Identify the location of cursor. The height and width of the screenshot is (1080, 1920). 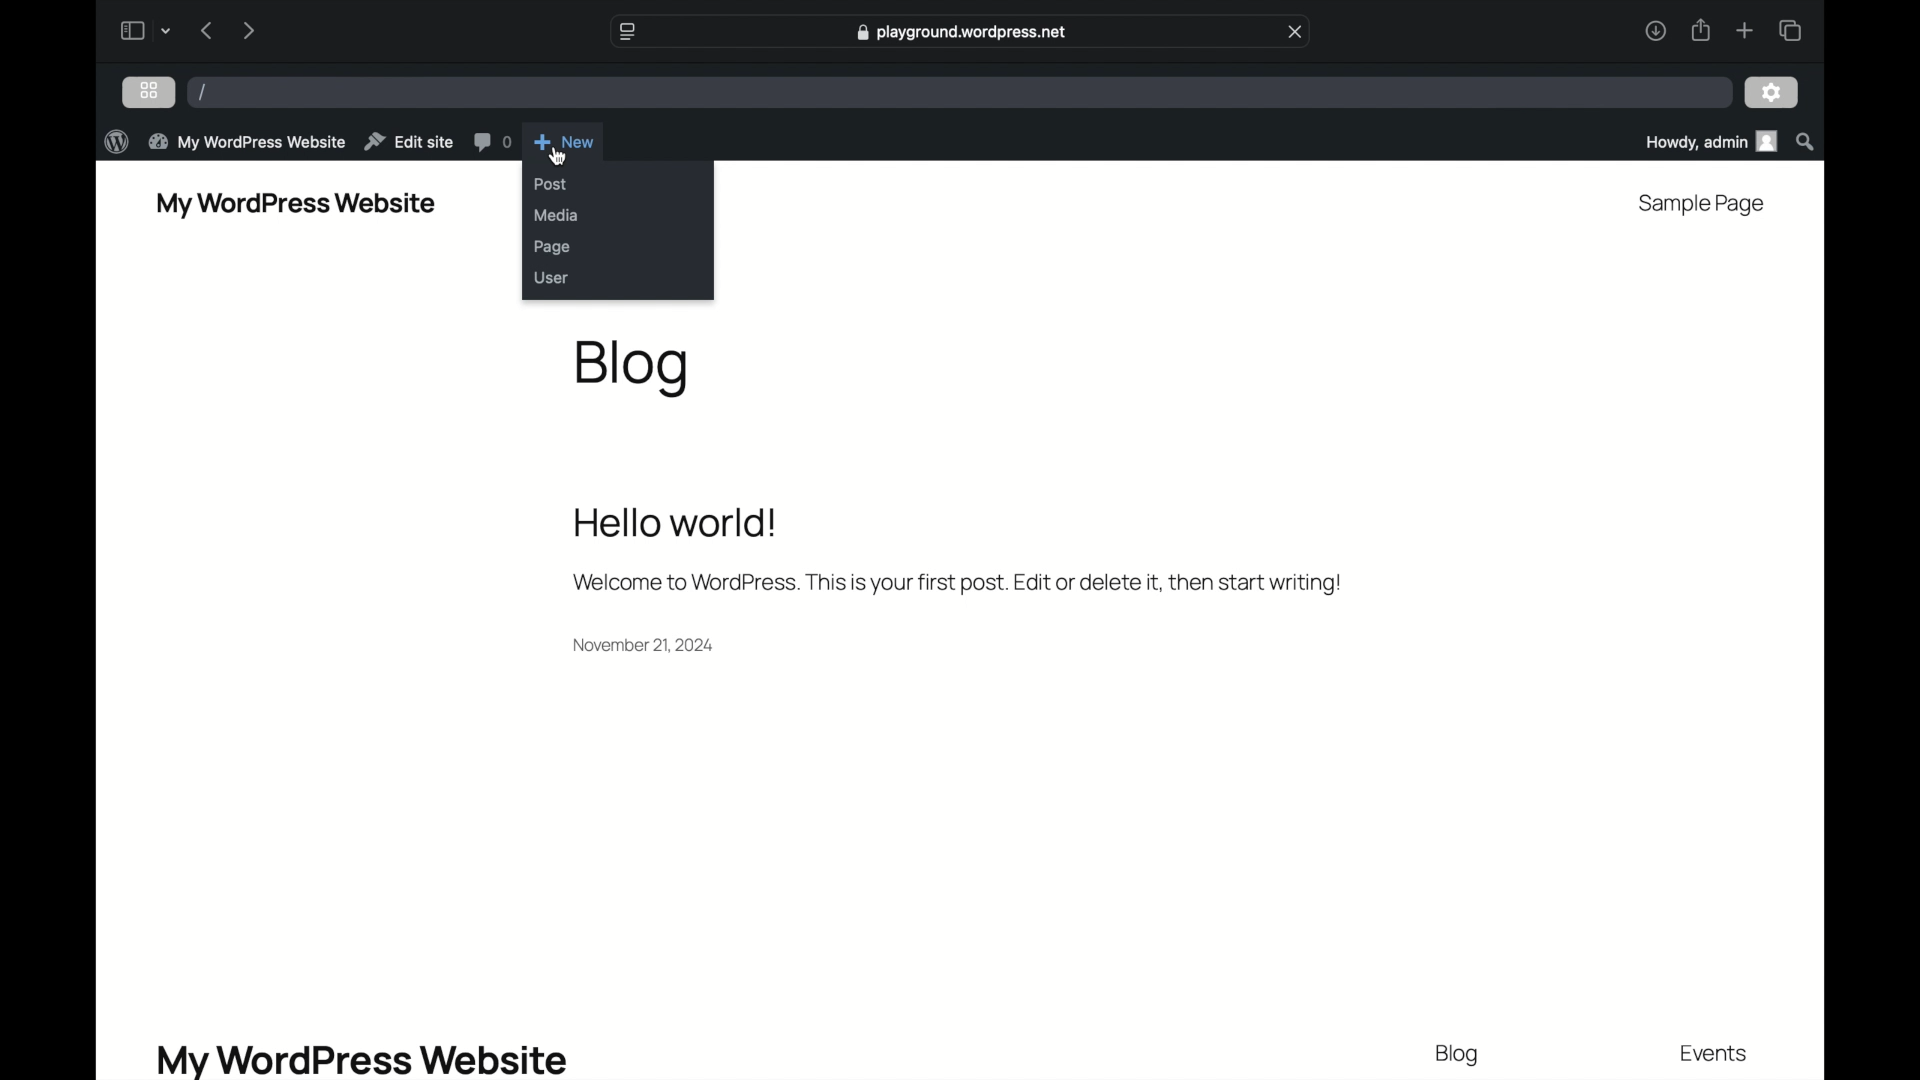
(560, 156).